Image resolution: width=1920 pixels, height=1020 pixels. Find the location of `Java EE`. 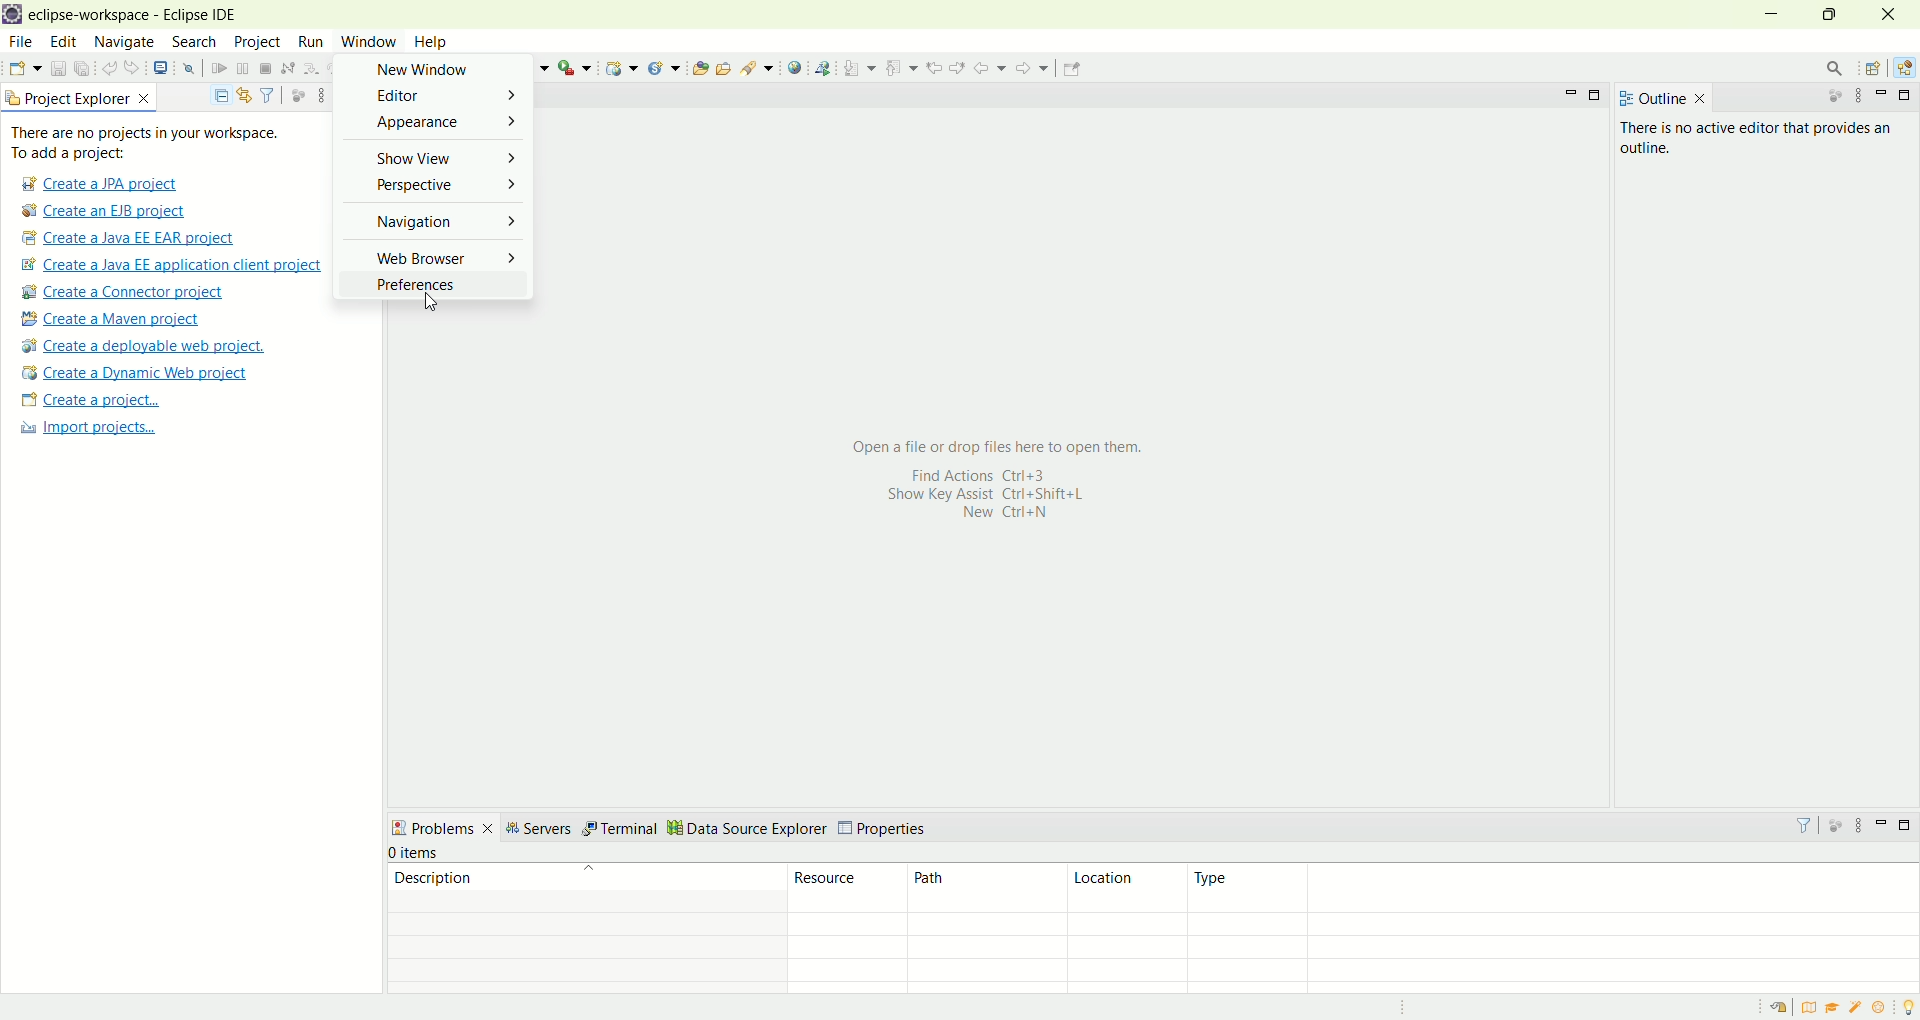

Java EE is located at coordinates (1908, 68).